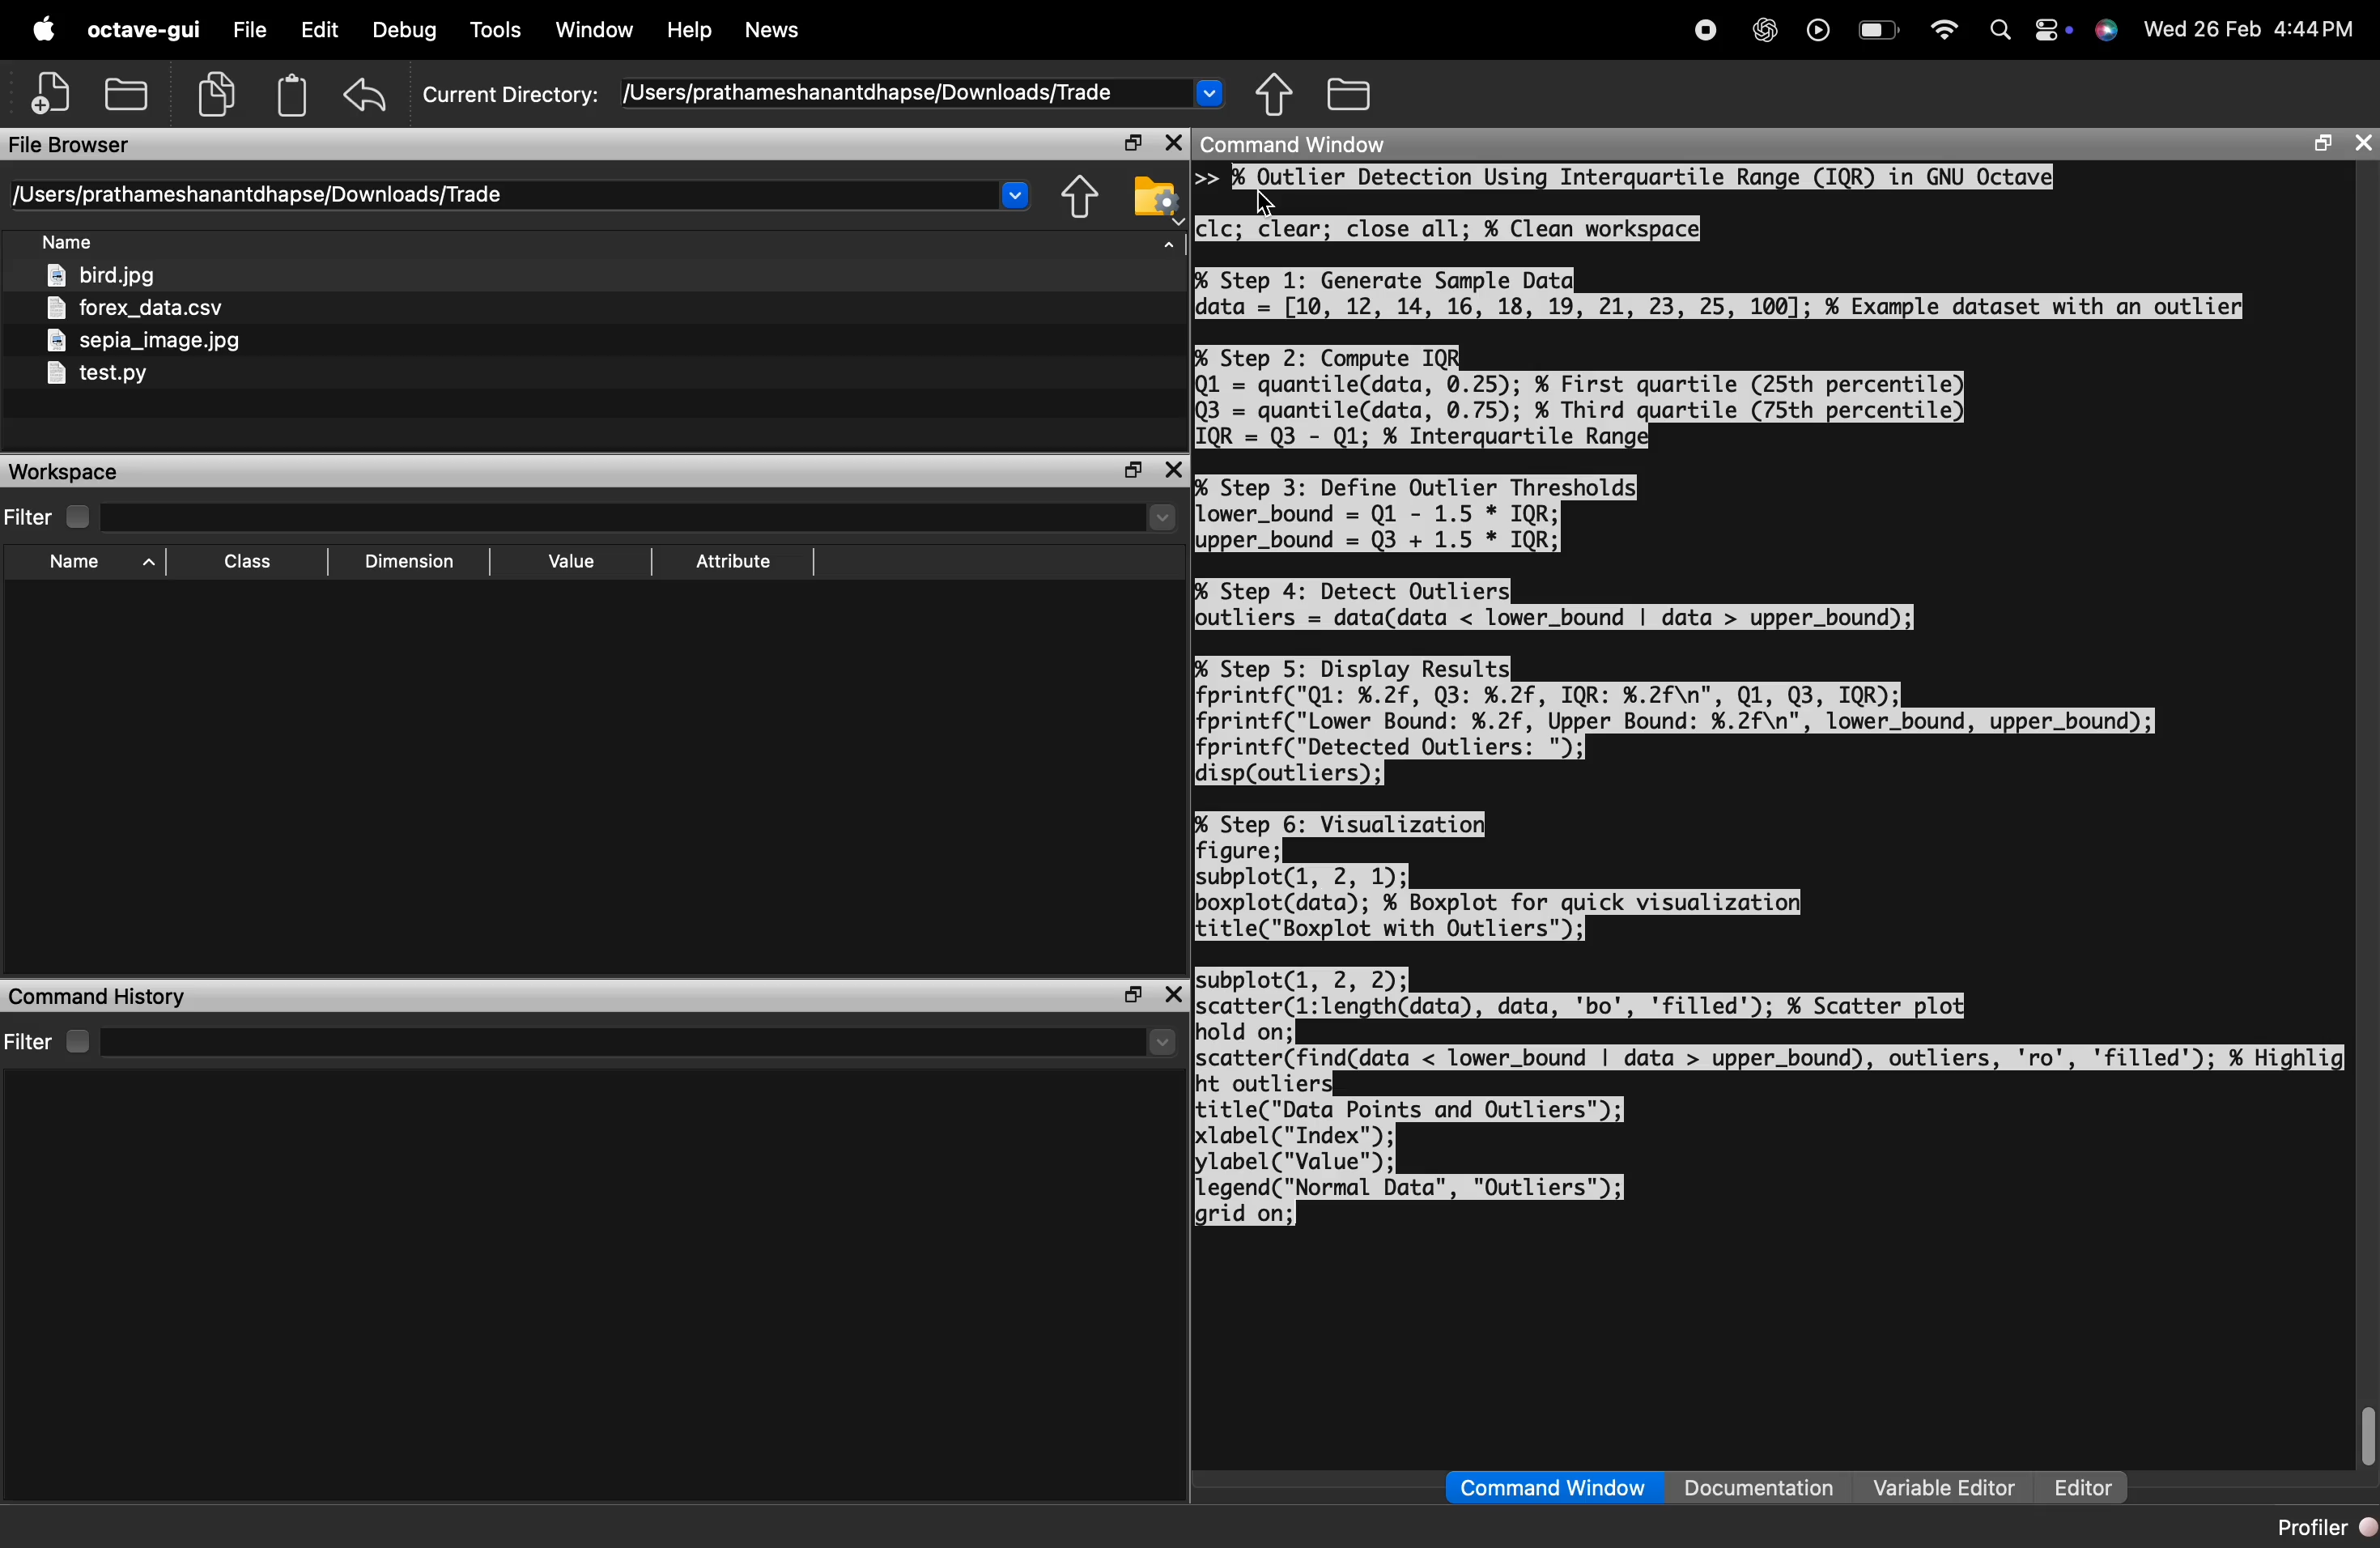 Image resolution: width=2380 pixels, height=1548 pixels. What do you see at coordinates (1173, 995) in the screenshot?
I see `close` at bounding box center [1173, 995].